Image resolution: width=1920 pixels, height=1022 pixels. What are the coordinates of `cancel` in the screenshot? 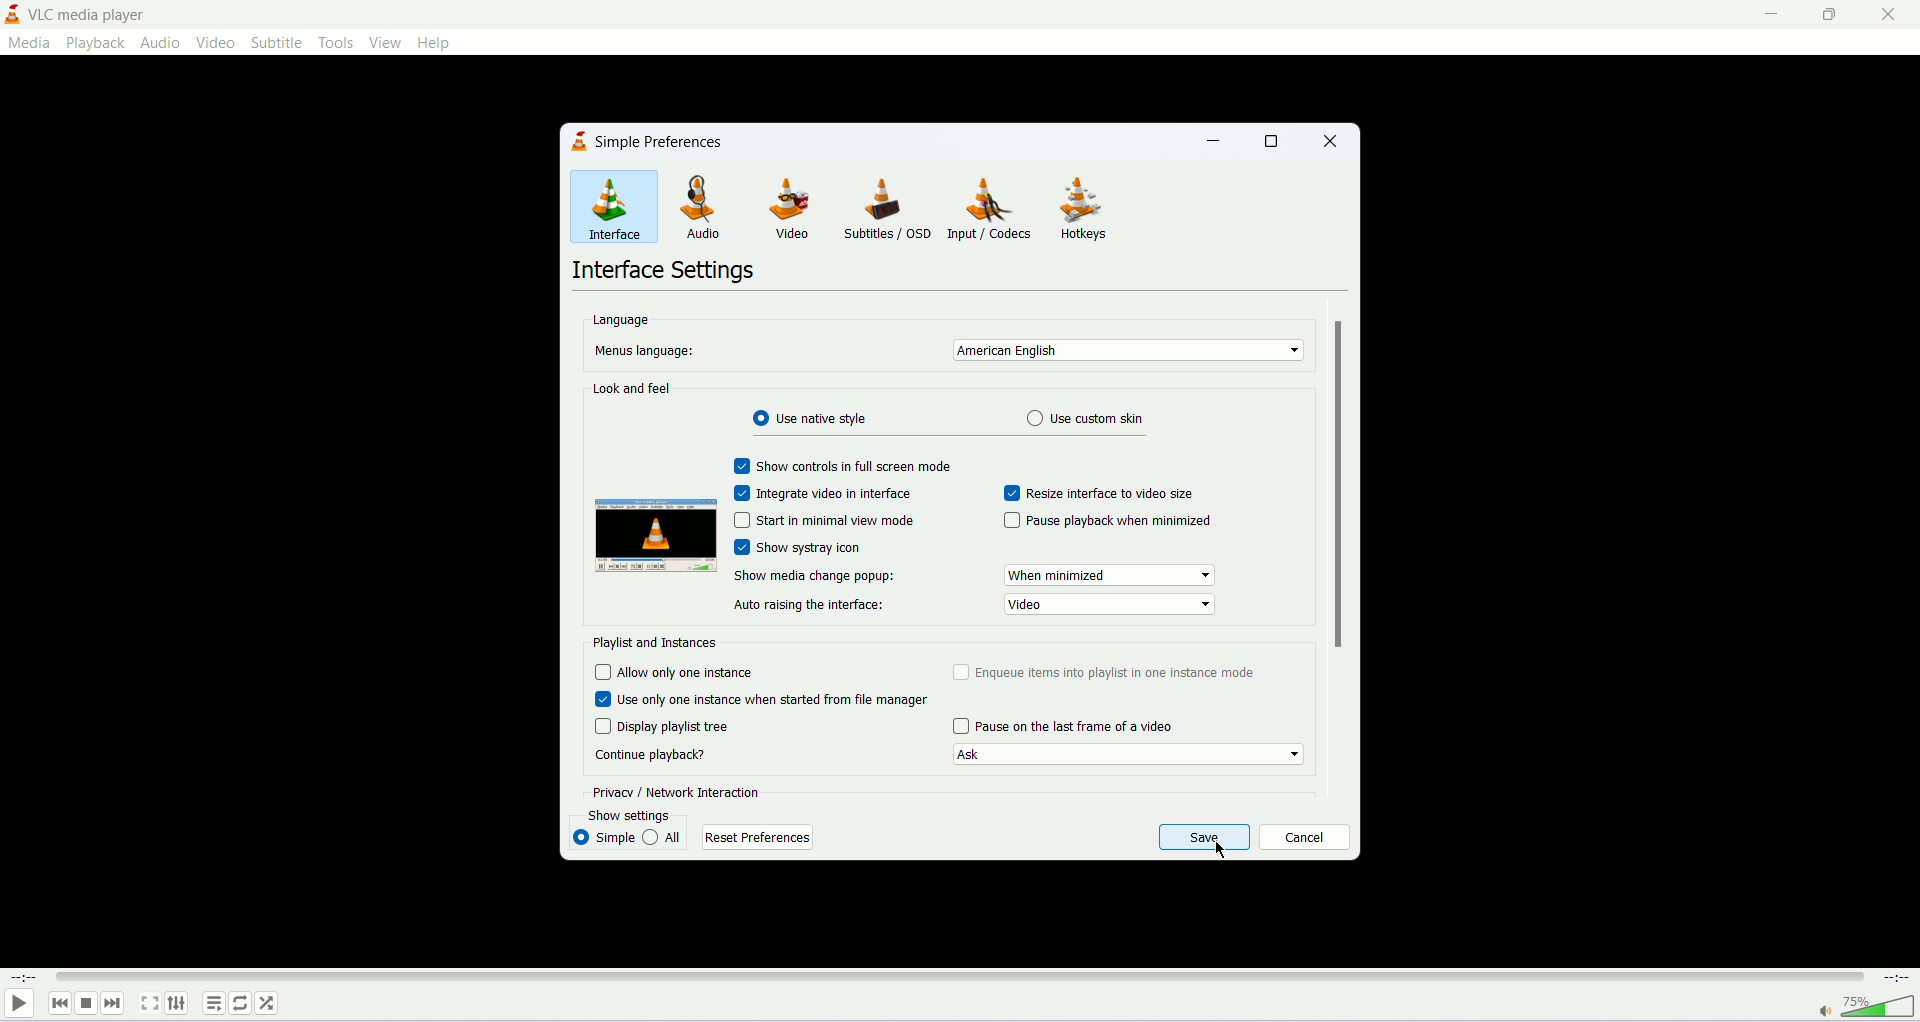 It's located at (1304, 838).